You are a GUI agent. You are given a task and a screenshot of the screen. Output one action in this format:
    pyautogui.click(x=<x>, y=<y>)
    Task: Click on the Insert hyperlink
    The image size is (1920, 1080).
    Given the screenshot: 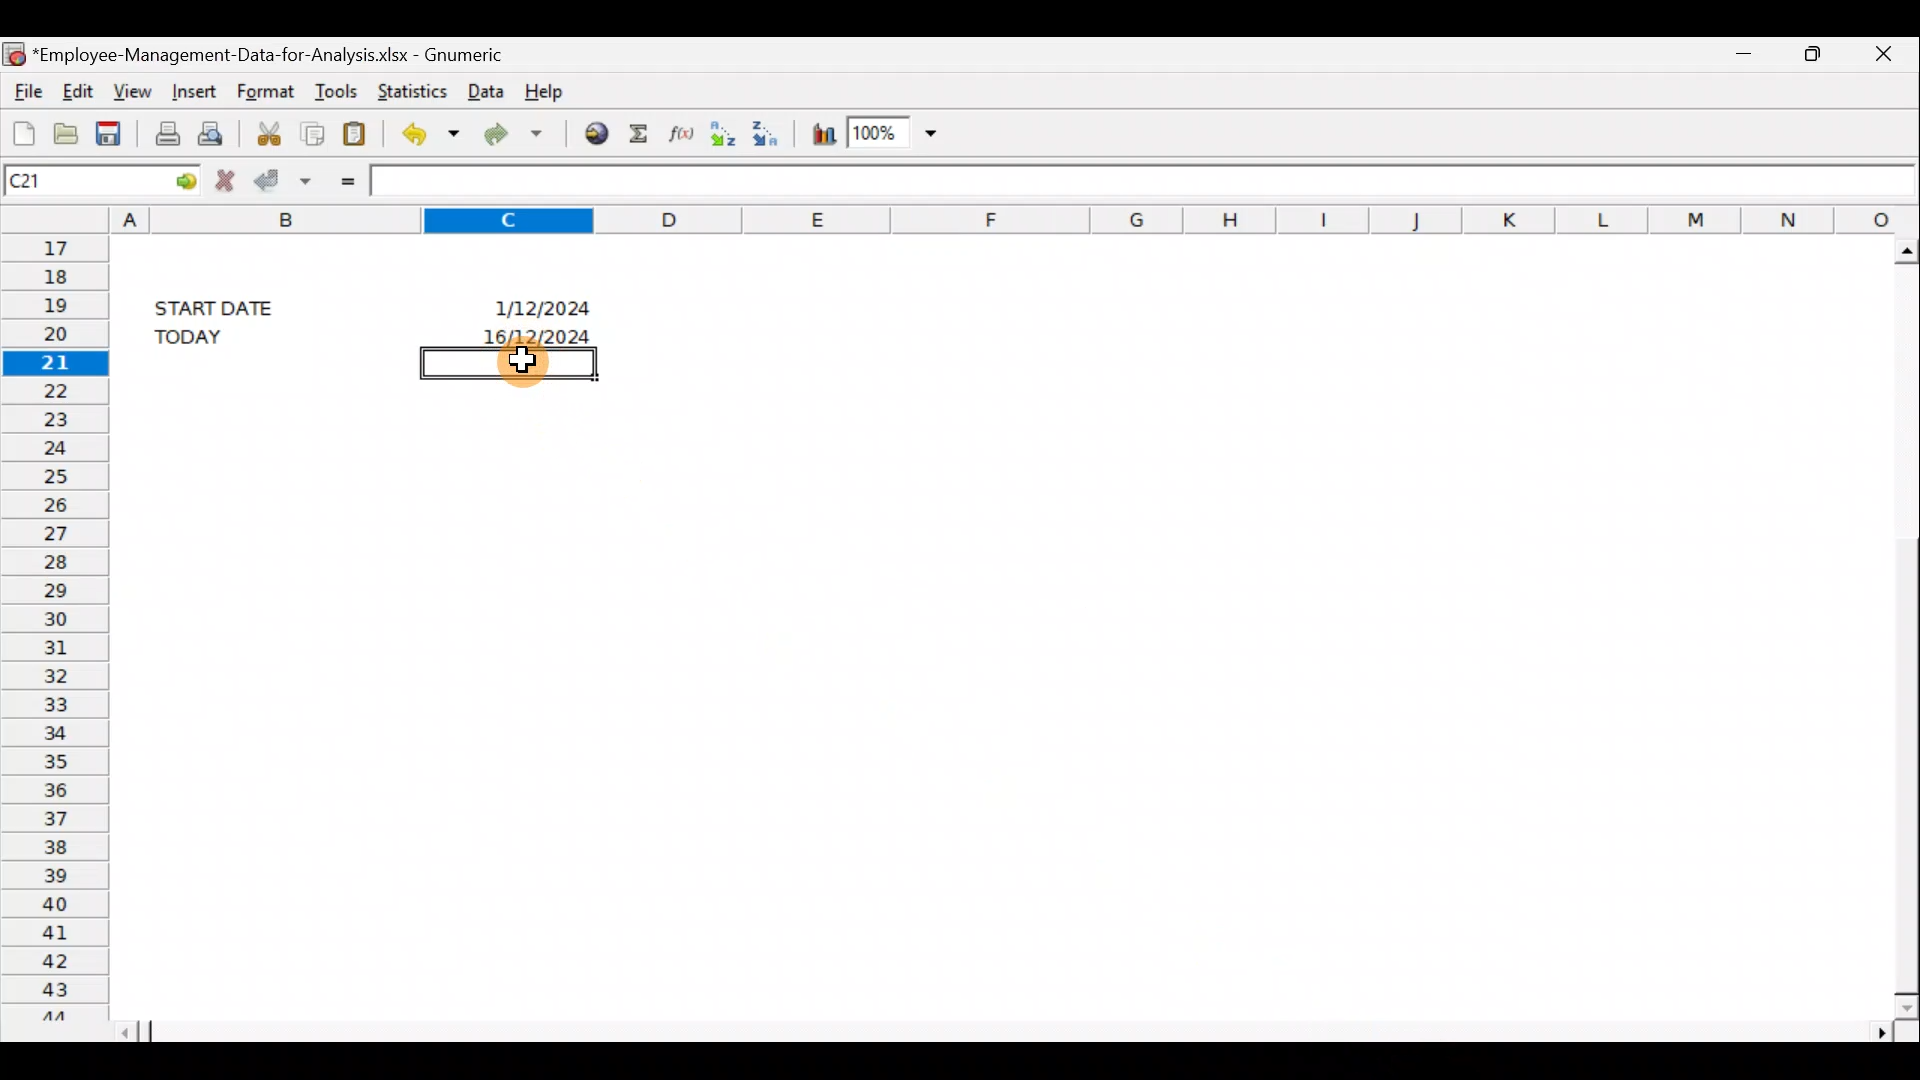 What is the action you would take?
    pyautogui.click(x=589, y=135)
    